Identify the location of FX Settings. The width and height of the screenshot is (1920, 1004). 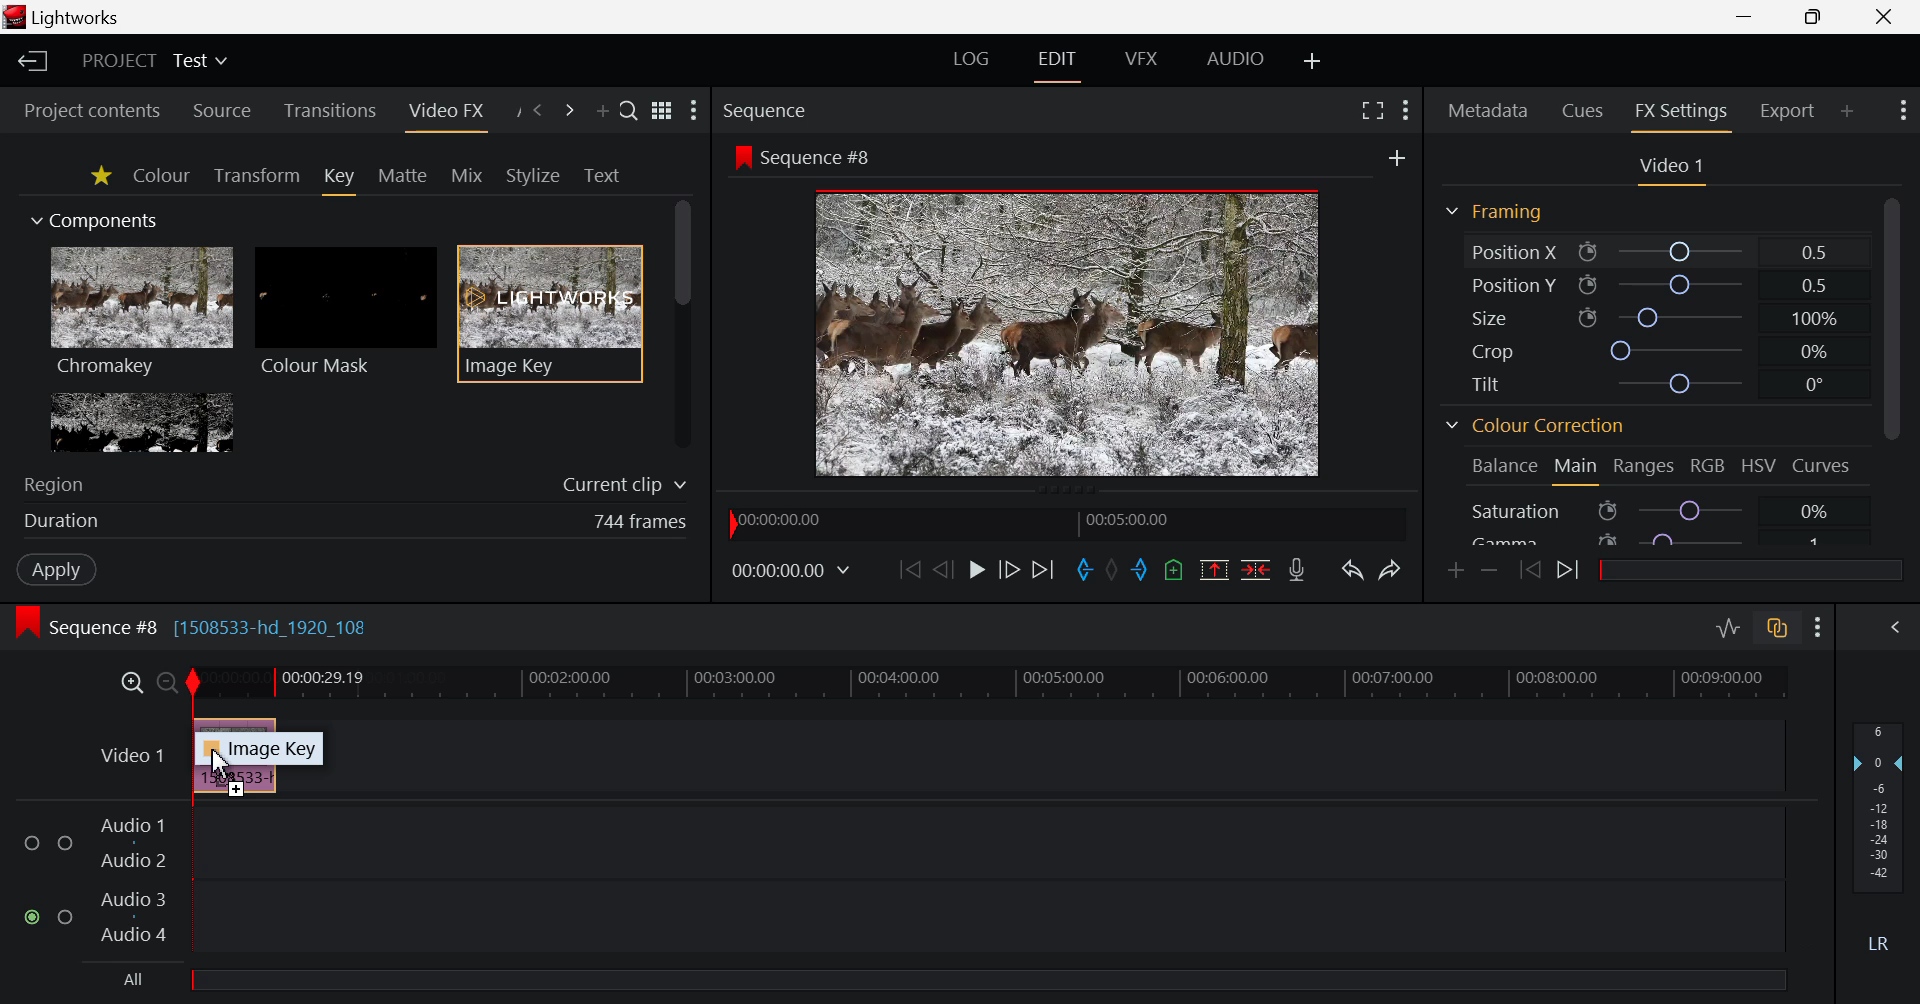
(1684, 113).